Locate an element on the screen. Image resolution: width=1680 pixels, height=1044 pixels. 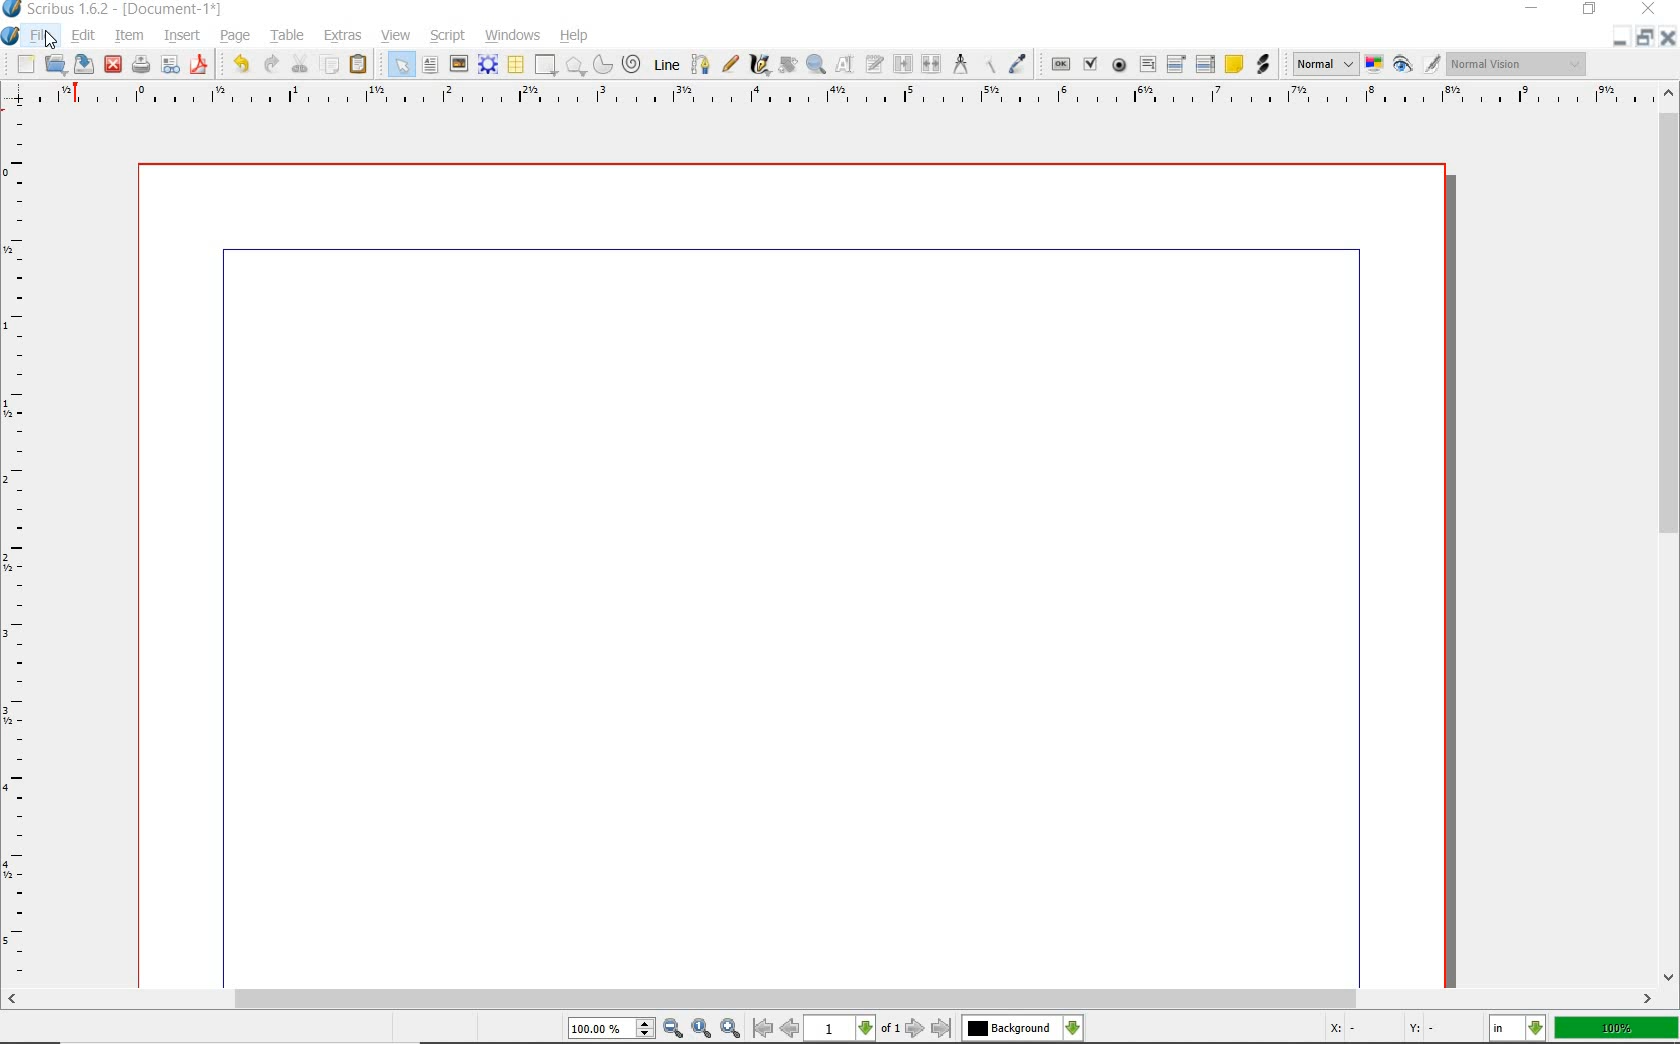
table is located at coordinates (516, 66).